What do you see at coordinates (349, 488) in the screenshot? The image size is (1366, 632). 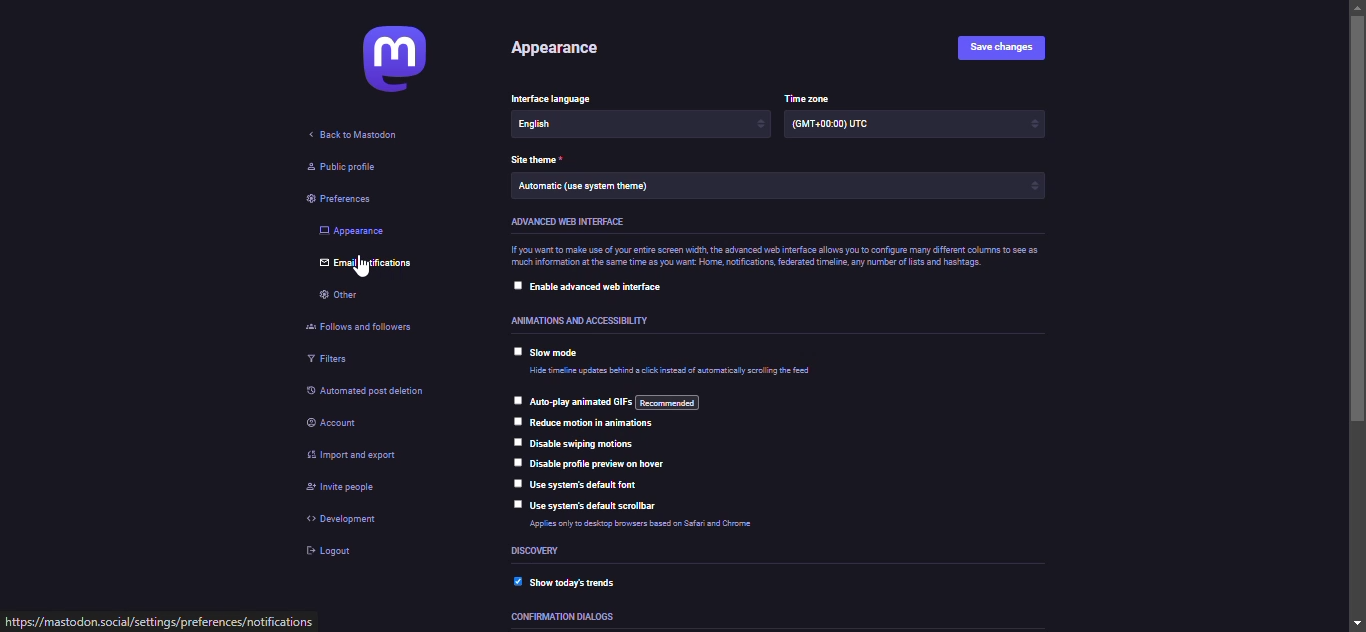 I see `invite people` at bounding box center [349, 488].